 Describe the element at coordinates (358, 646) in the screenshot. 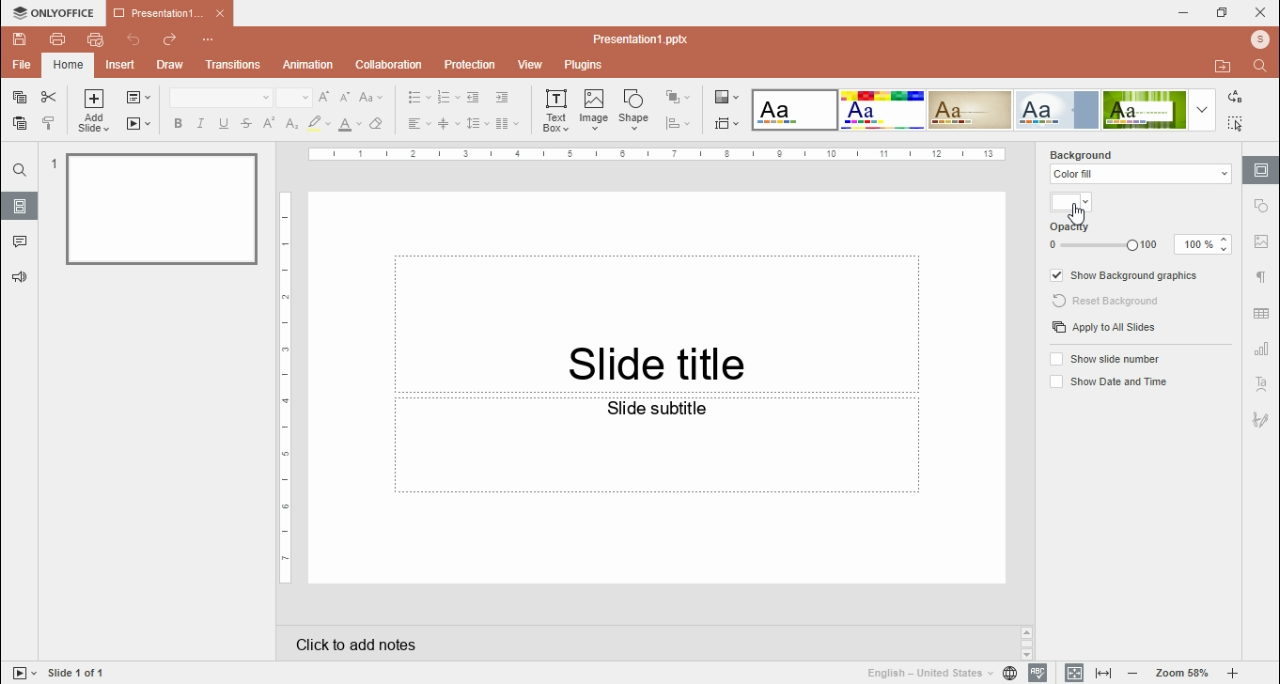

I see `click to add notes` at that location.